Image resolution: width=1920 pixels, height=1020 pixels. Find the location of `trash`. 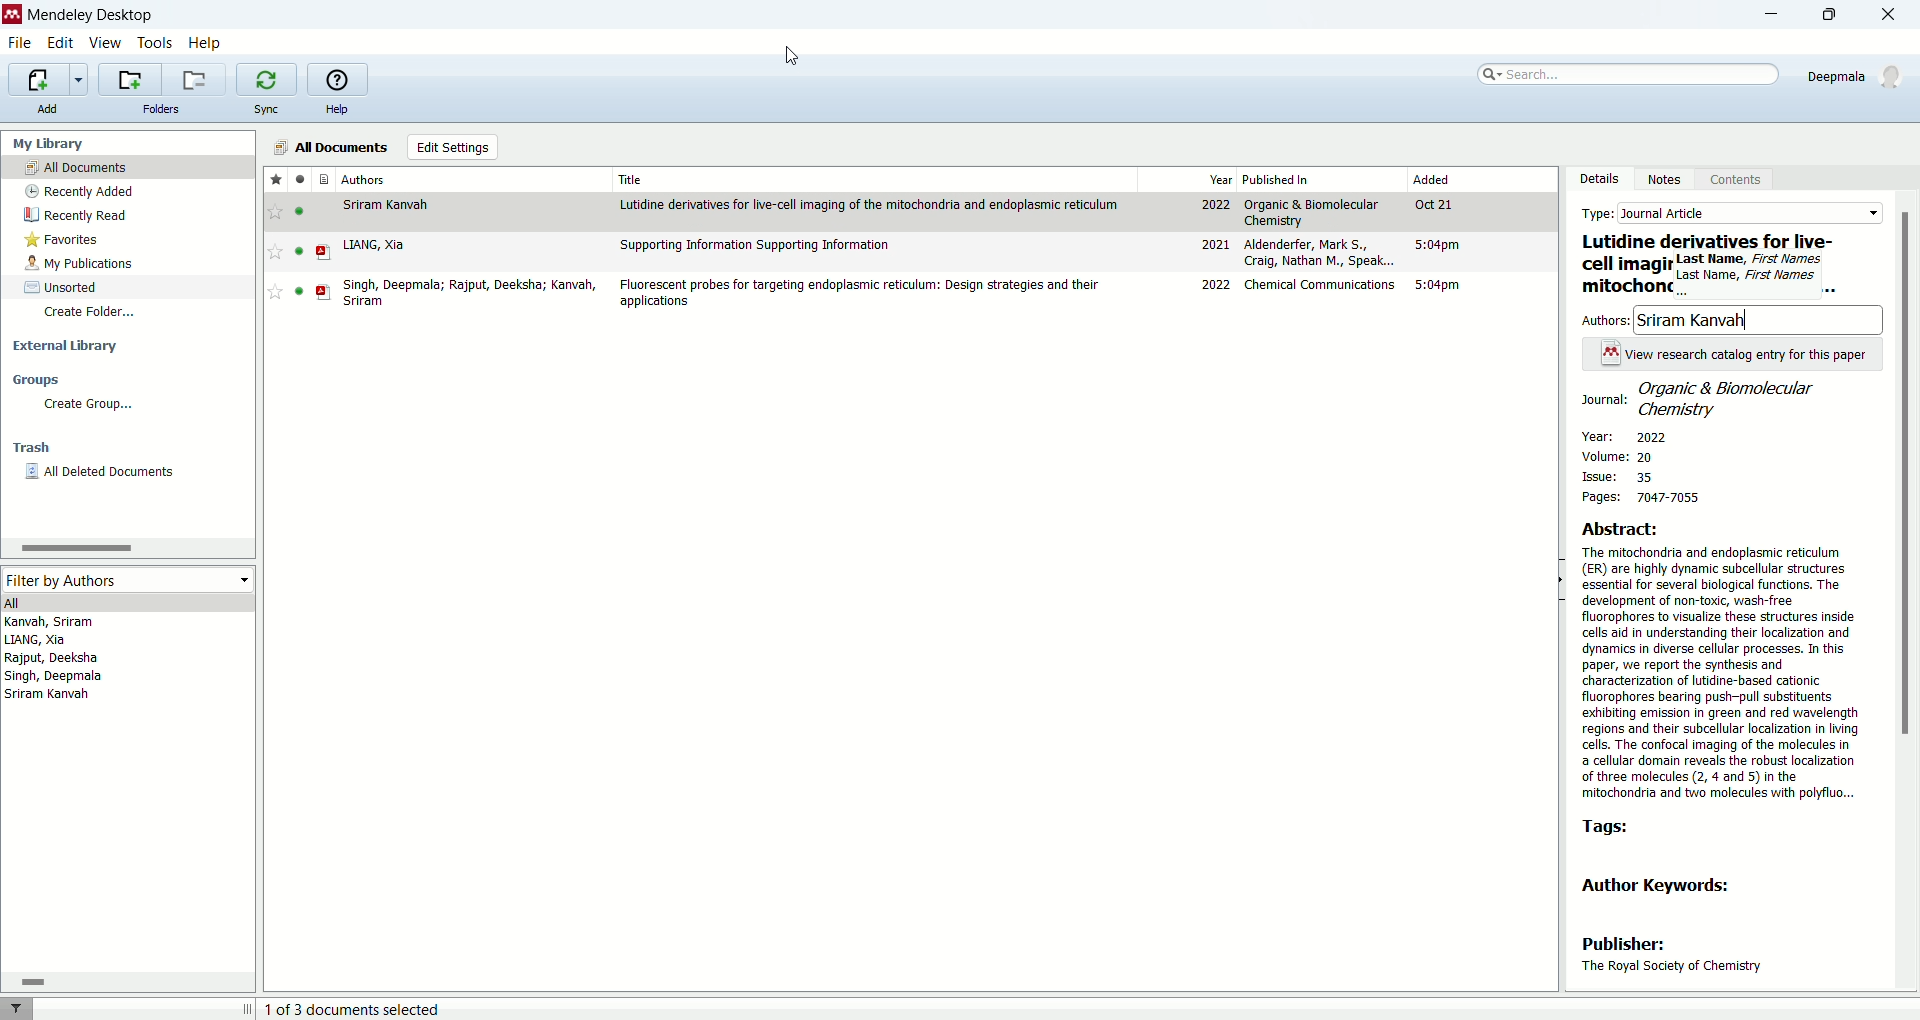

trash is located at coordinates (32, 445).